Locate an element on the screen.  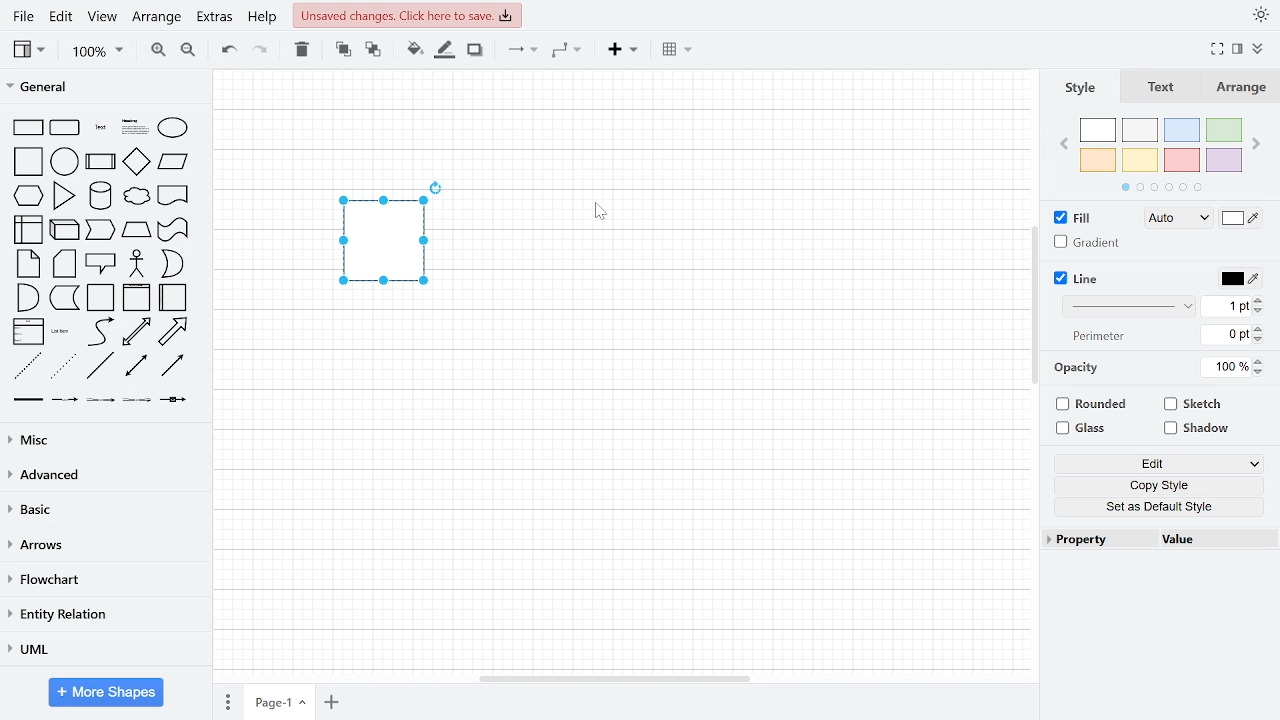
square is located at coordinates (27, 161).